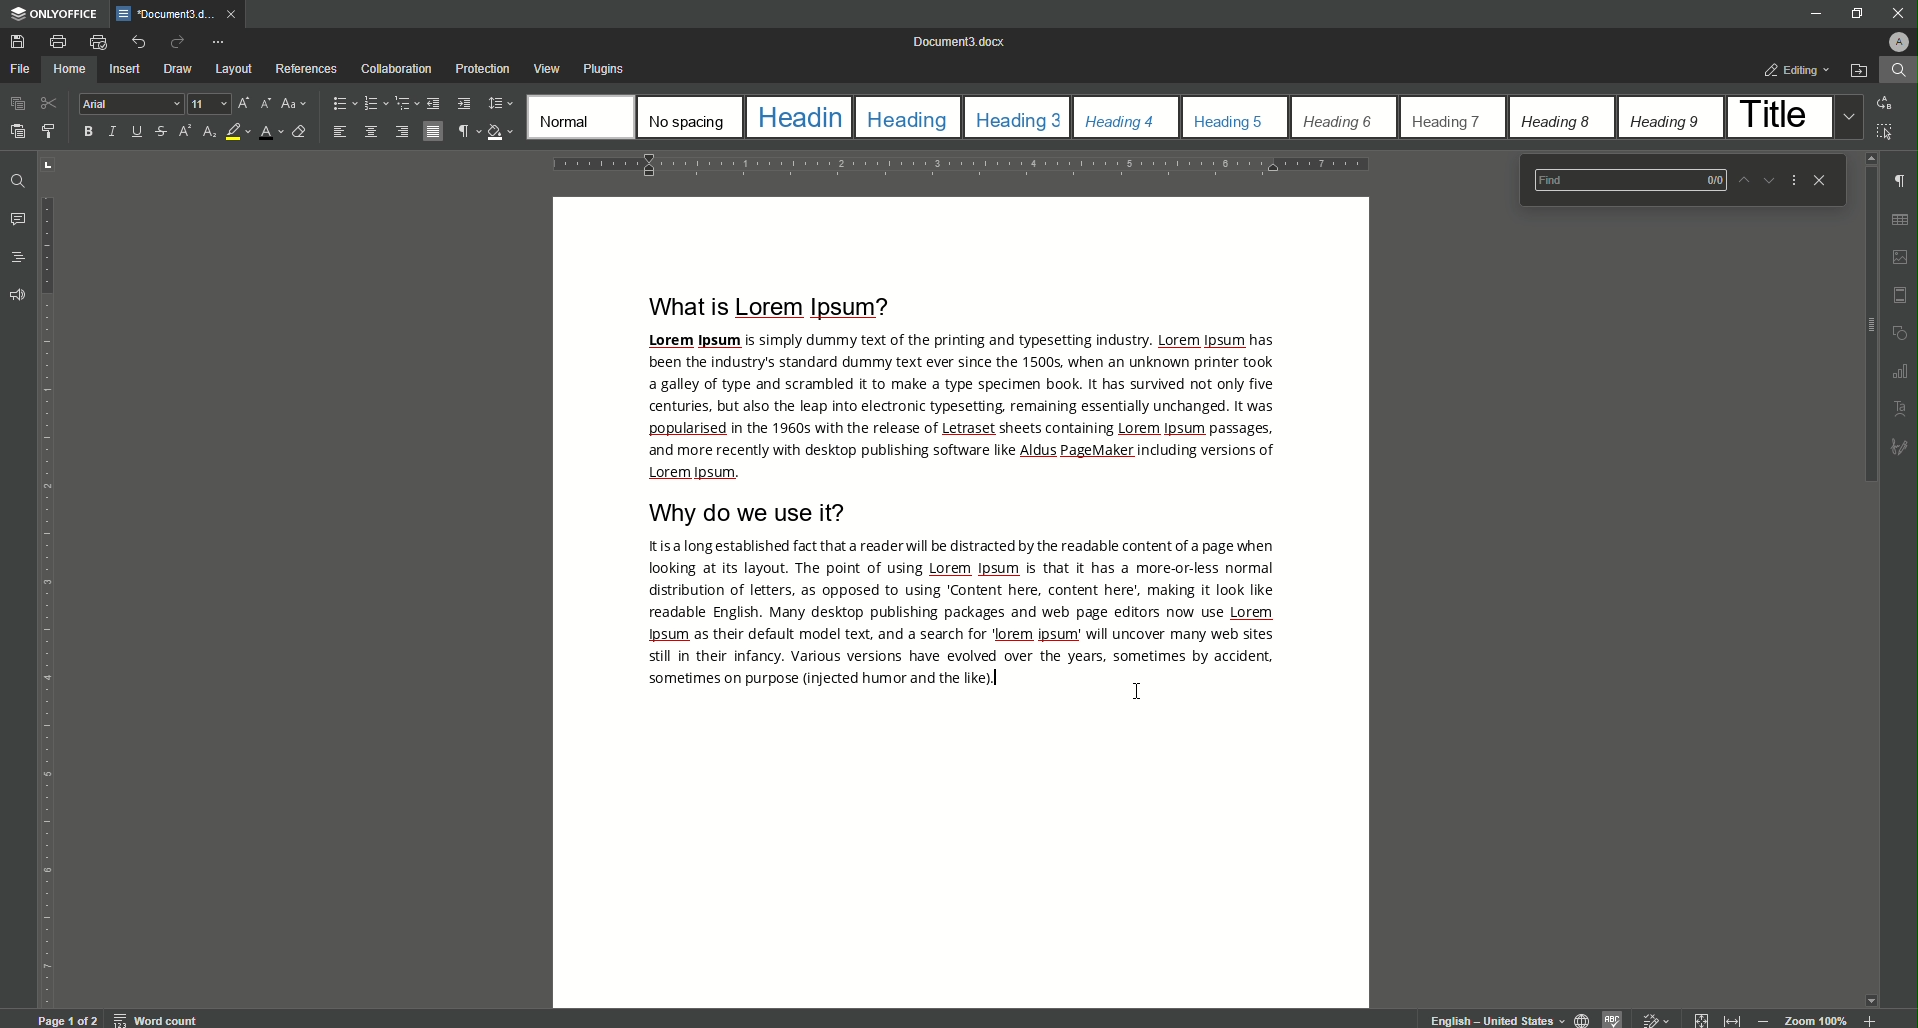 The height and width of the screenshot is (1028, 1918). What do you see at coordinates (265, 132) in the screenshot?
I see `Font Color` at bounding box center [265, 132].